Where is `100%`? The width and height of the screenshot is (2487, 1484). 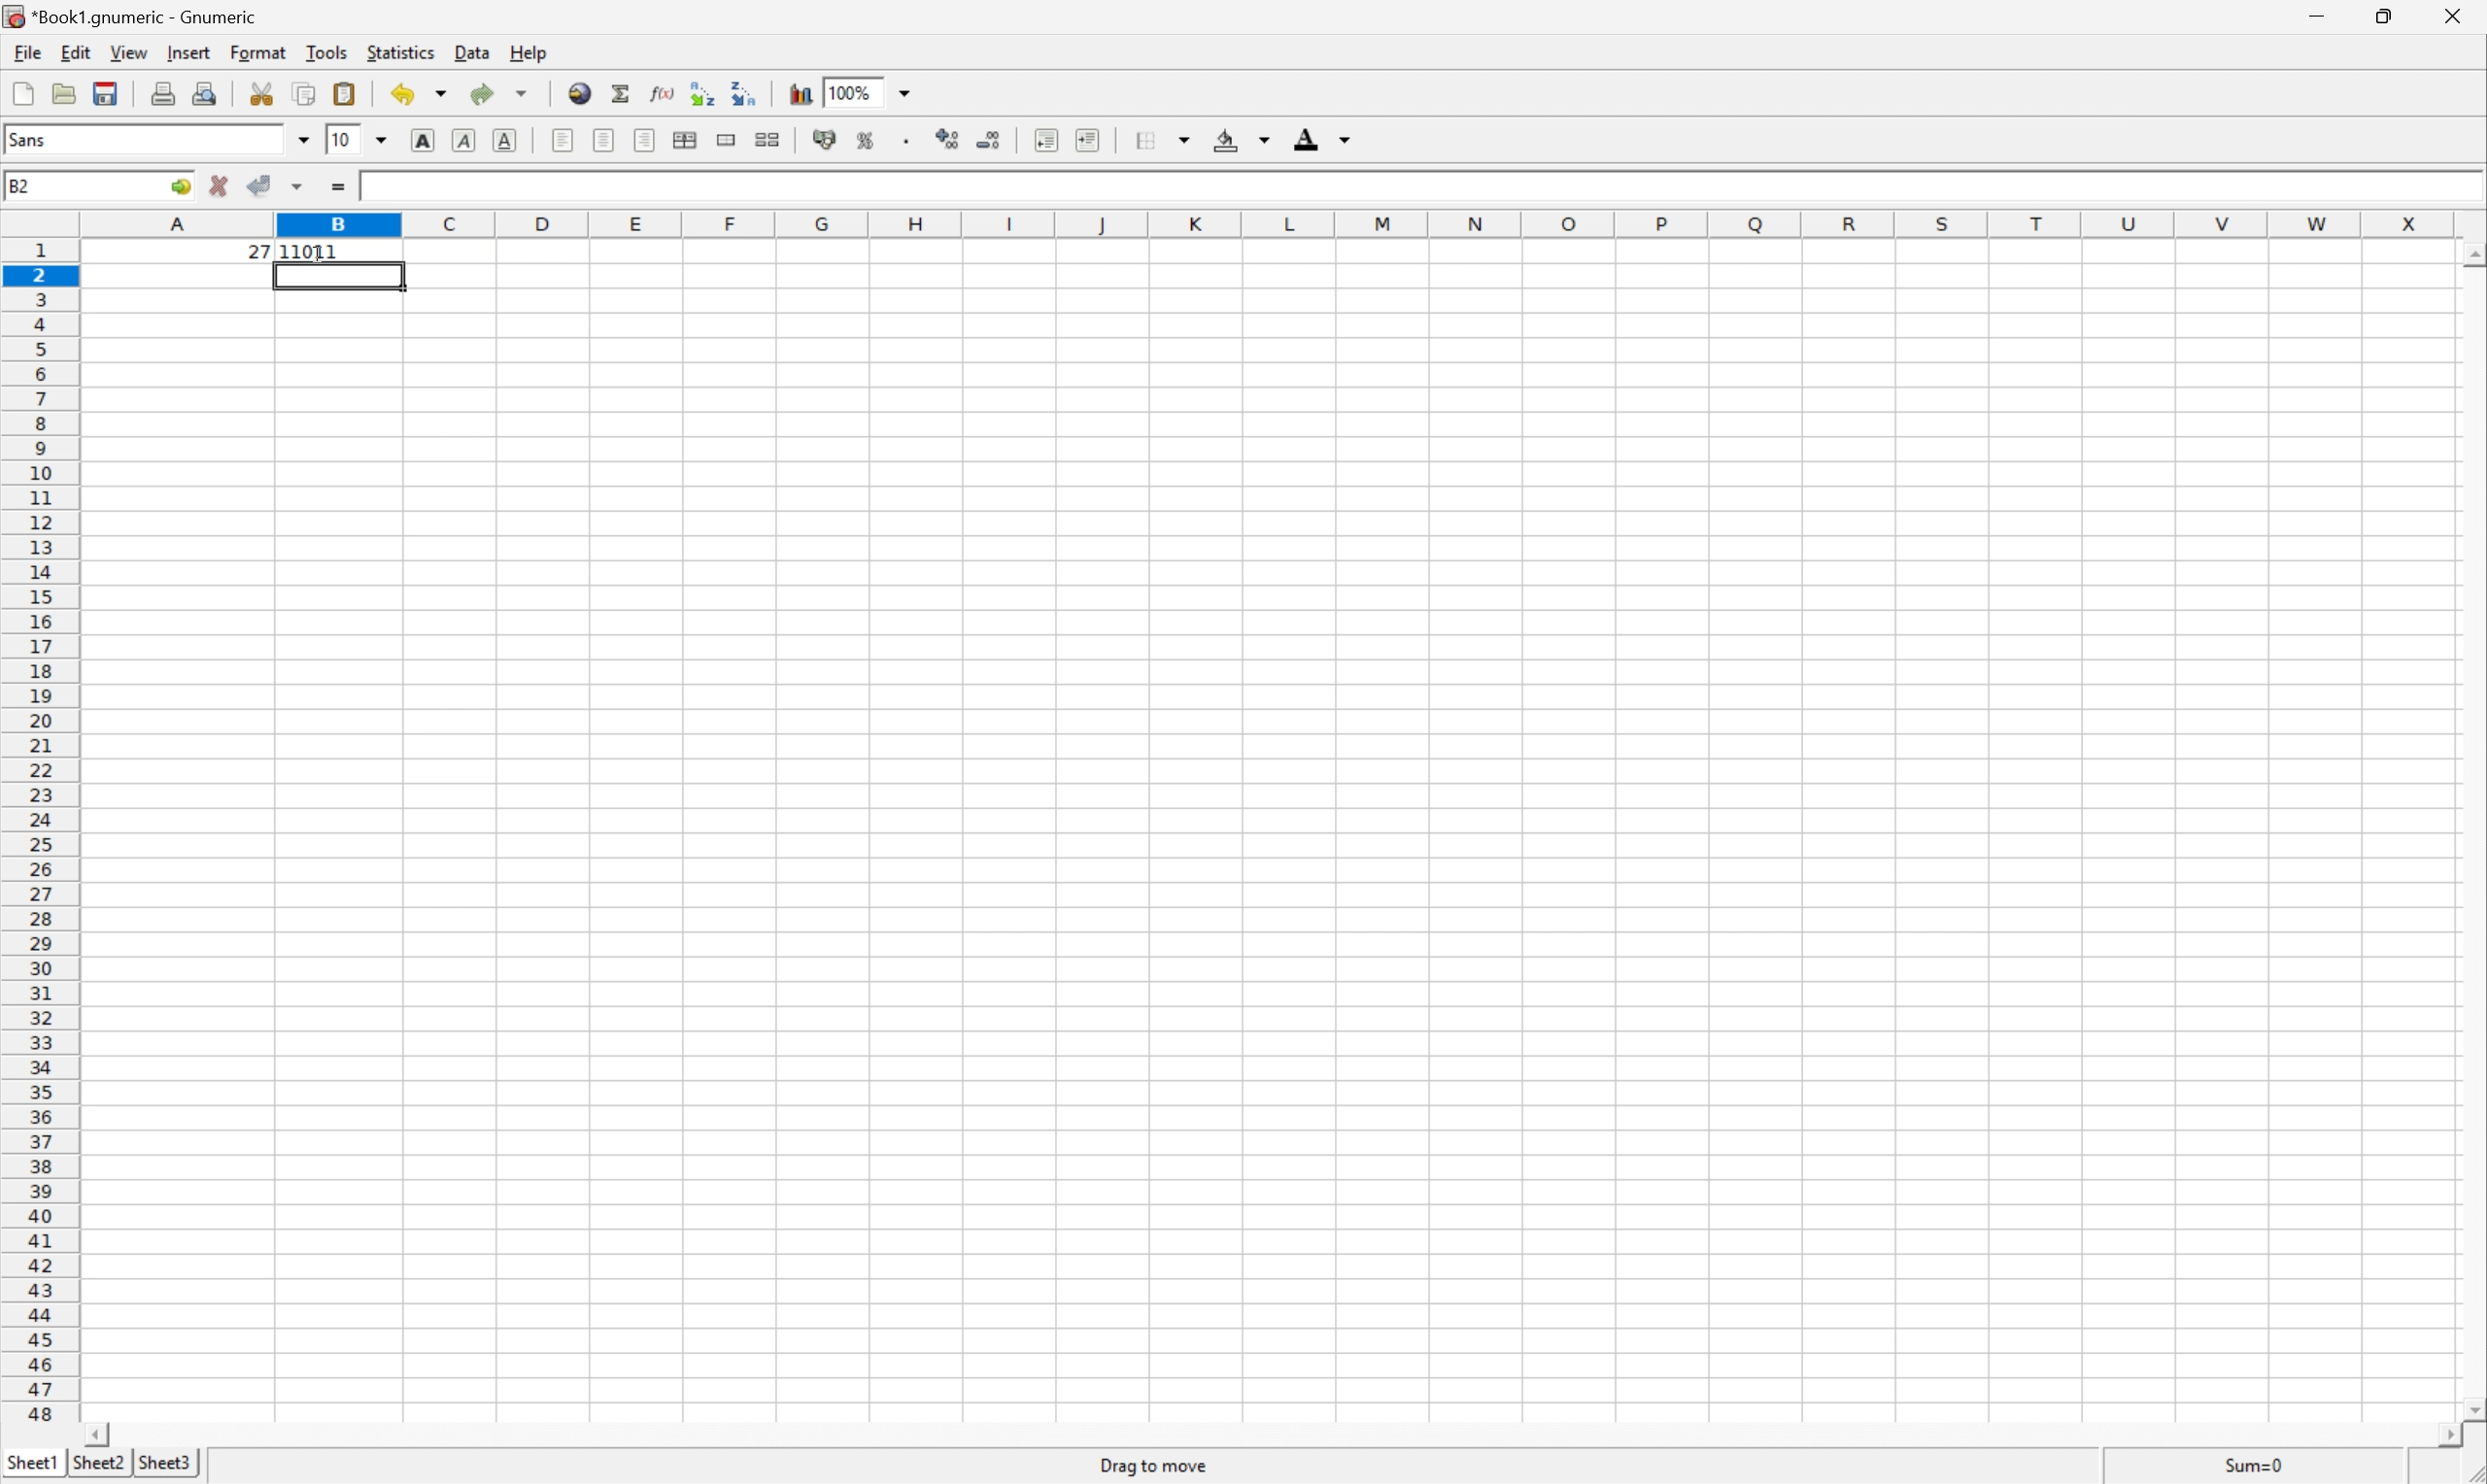
100% is located at coordinates (857, 92).